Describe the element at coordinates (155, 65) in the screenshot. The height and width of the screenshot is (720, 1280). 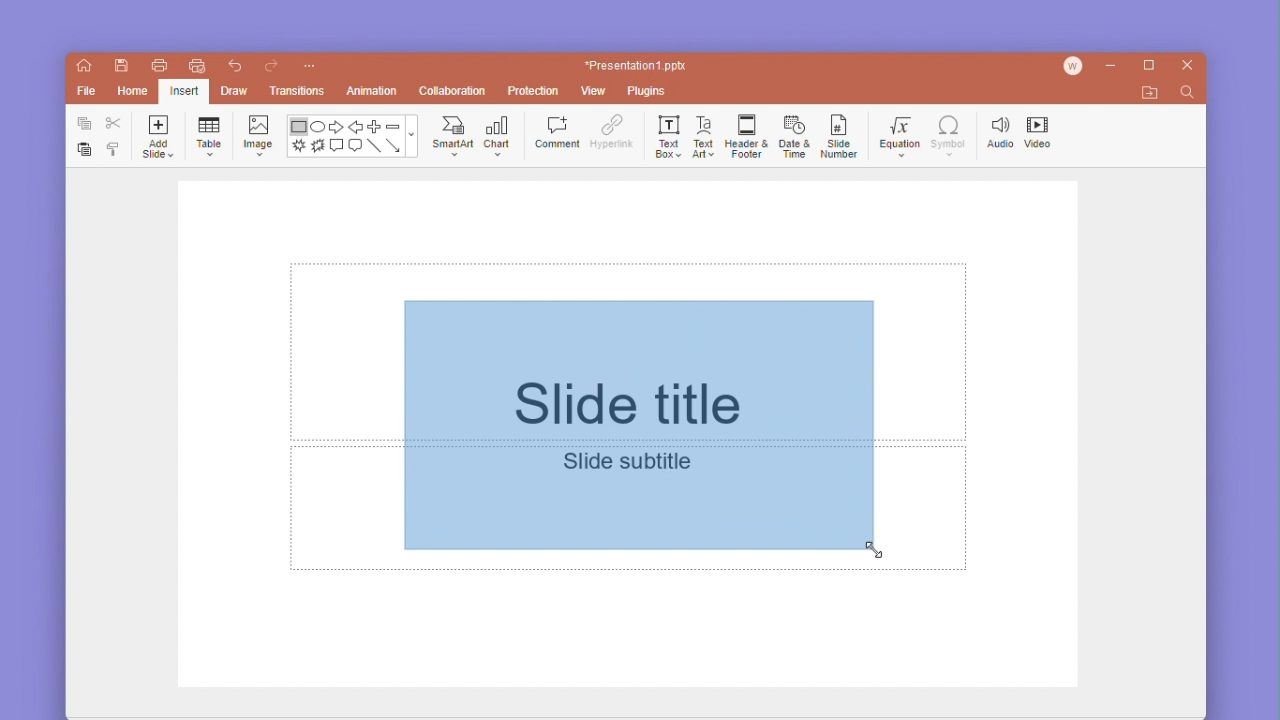
I see `print file` at that location.